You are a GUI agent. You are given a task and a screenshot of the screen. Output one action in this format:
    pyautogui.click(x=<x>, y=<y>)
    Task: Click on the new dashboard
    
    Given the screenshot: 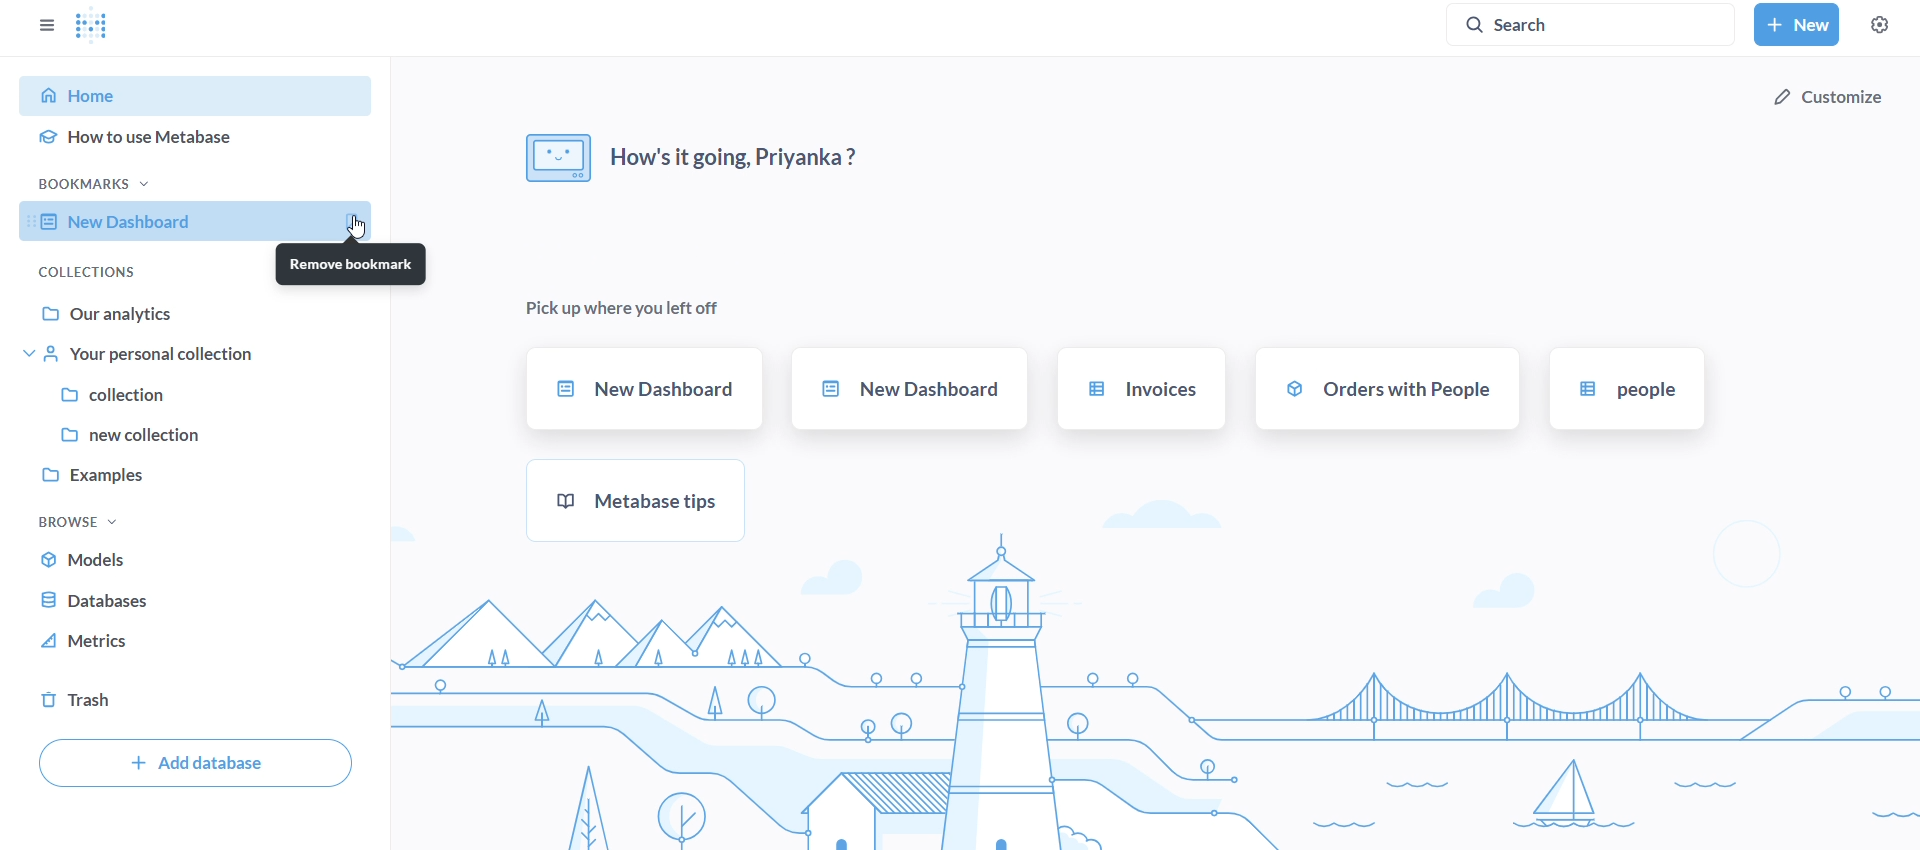 What is the action you would take?
    pyautogui.click(x=644, y=389)
    